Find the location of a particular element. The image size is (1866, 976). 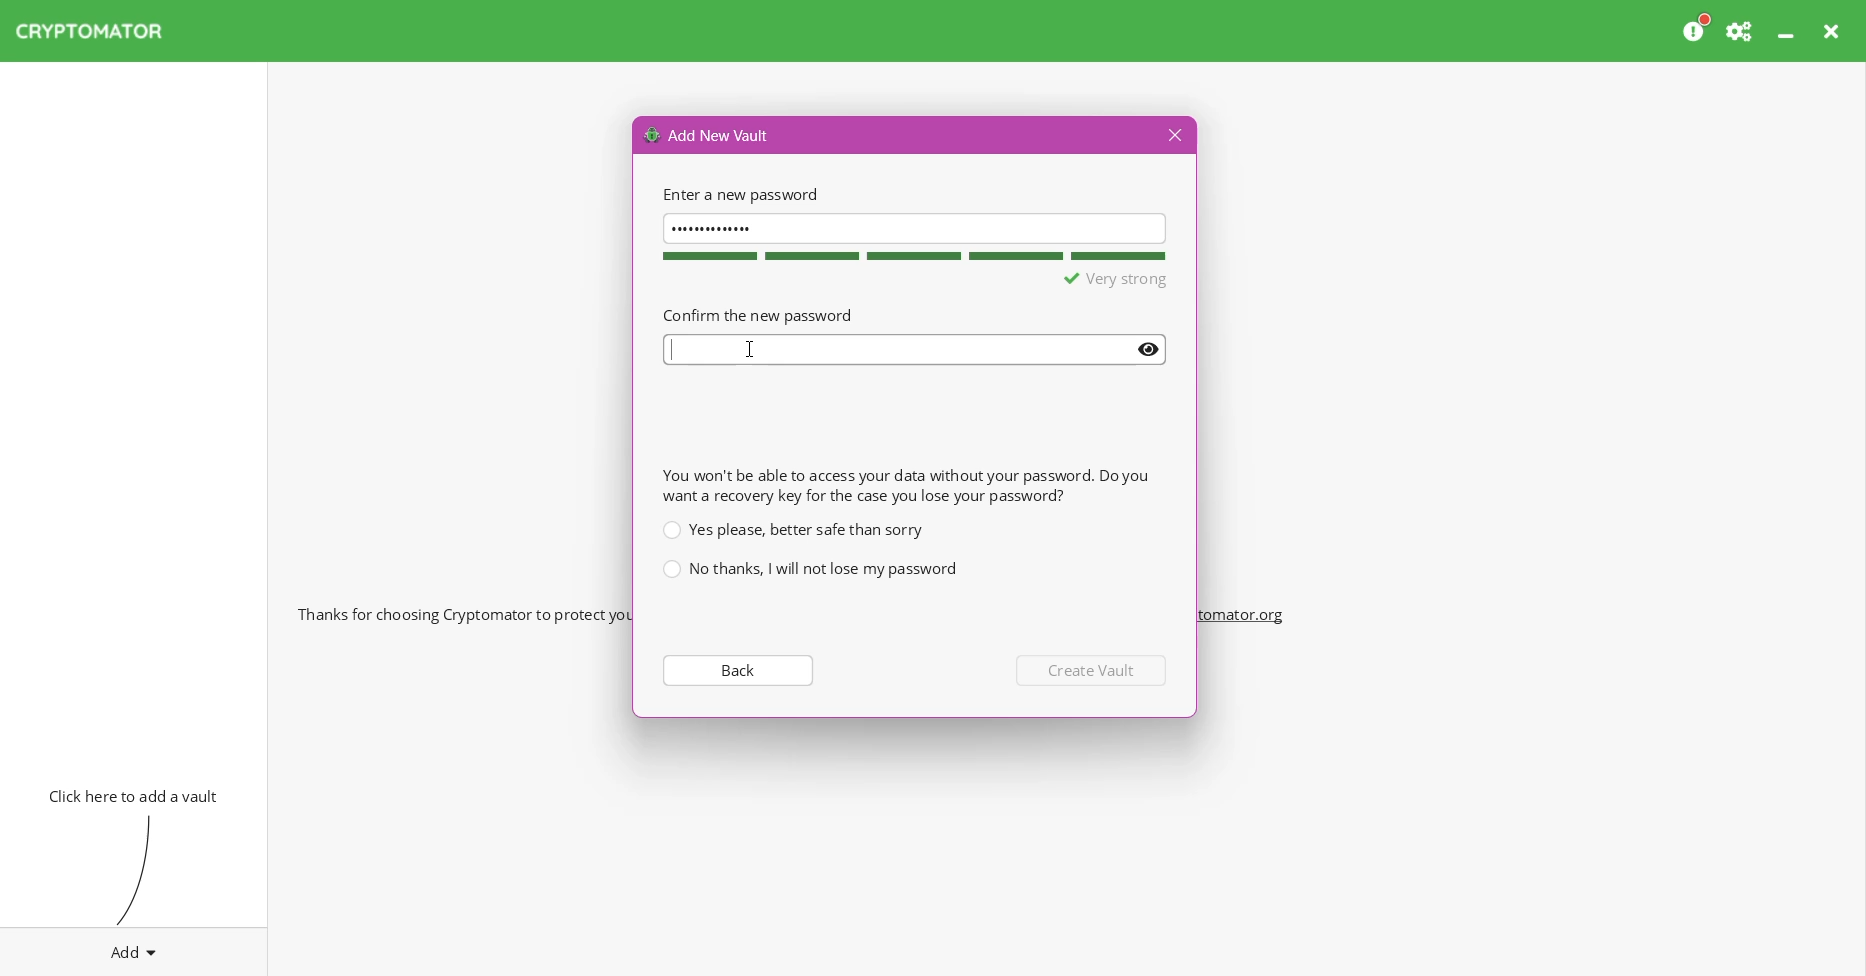

Add New Vault is located at coordinates (708, 134).